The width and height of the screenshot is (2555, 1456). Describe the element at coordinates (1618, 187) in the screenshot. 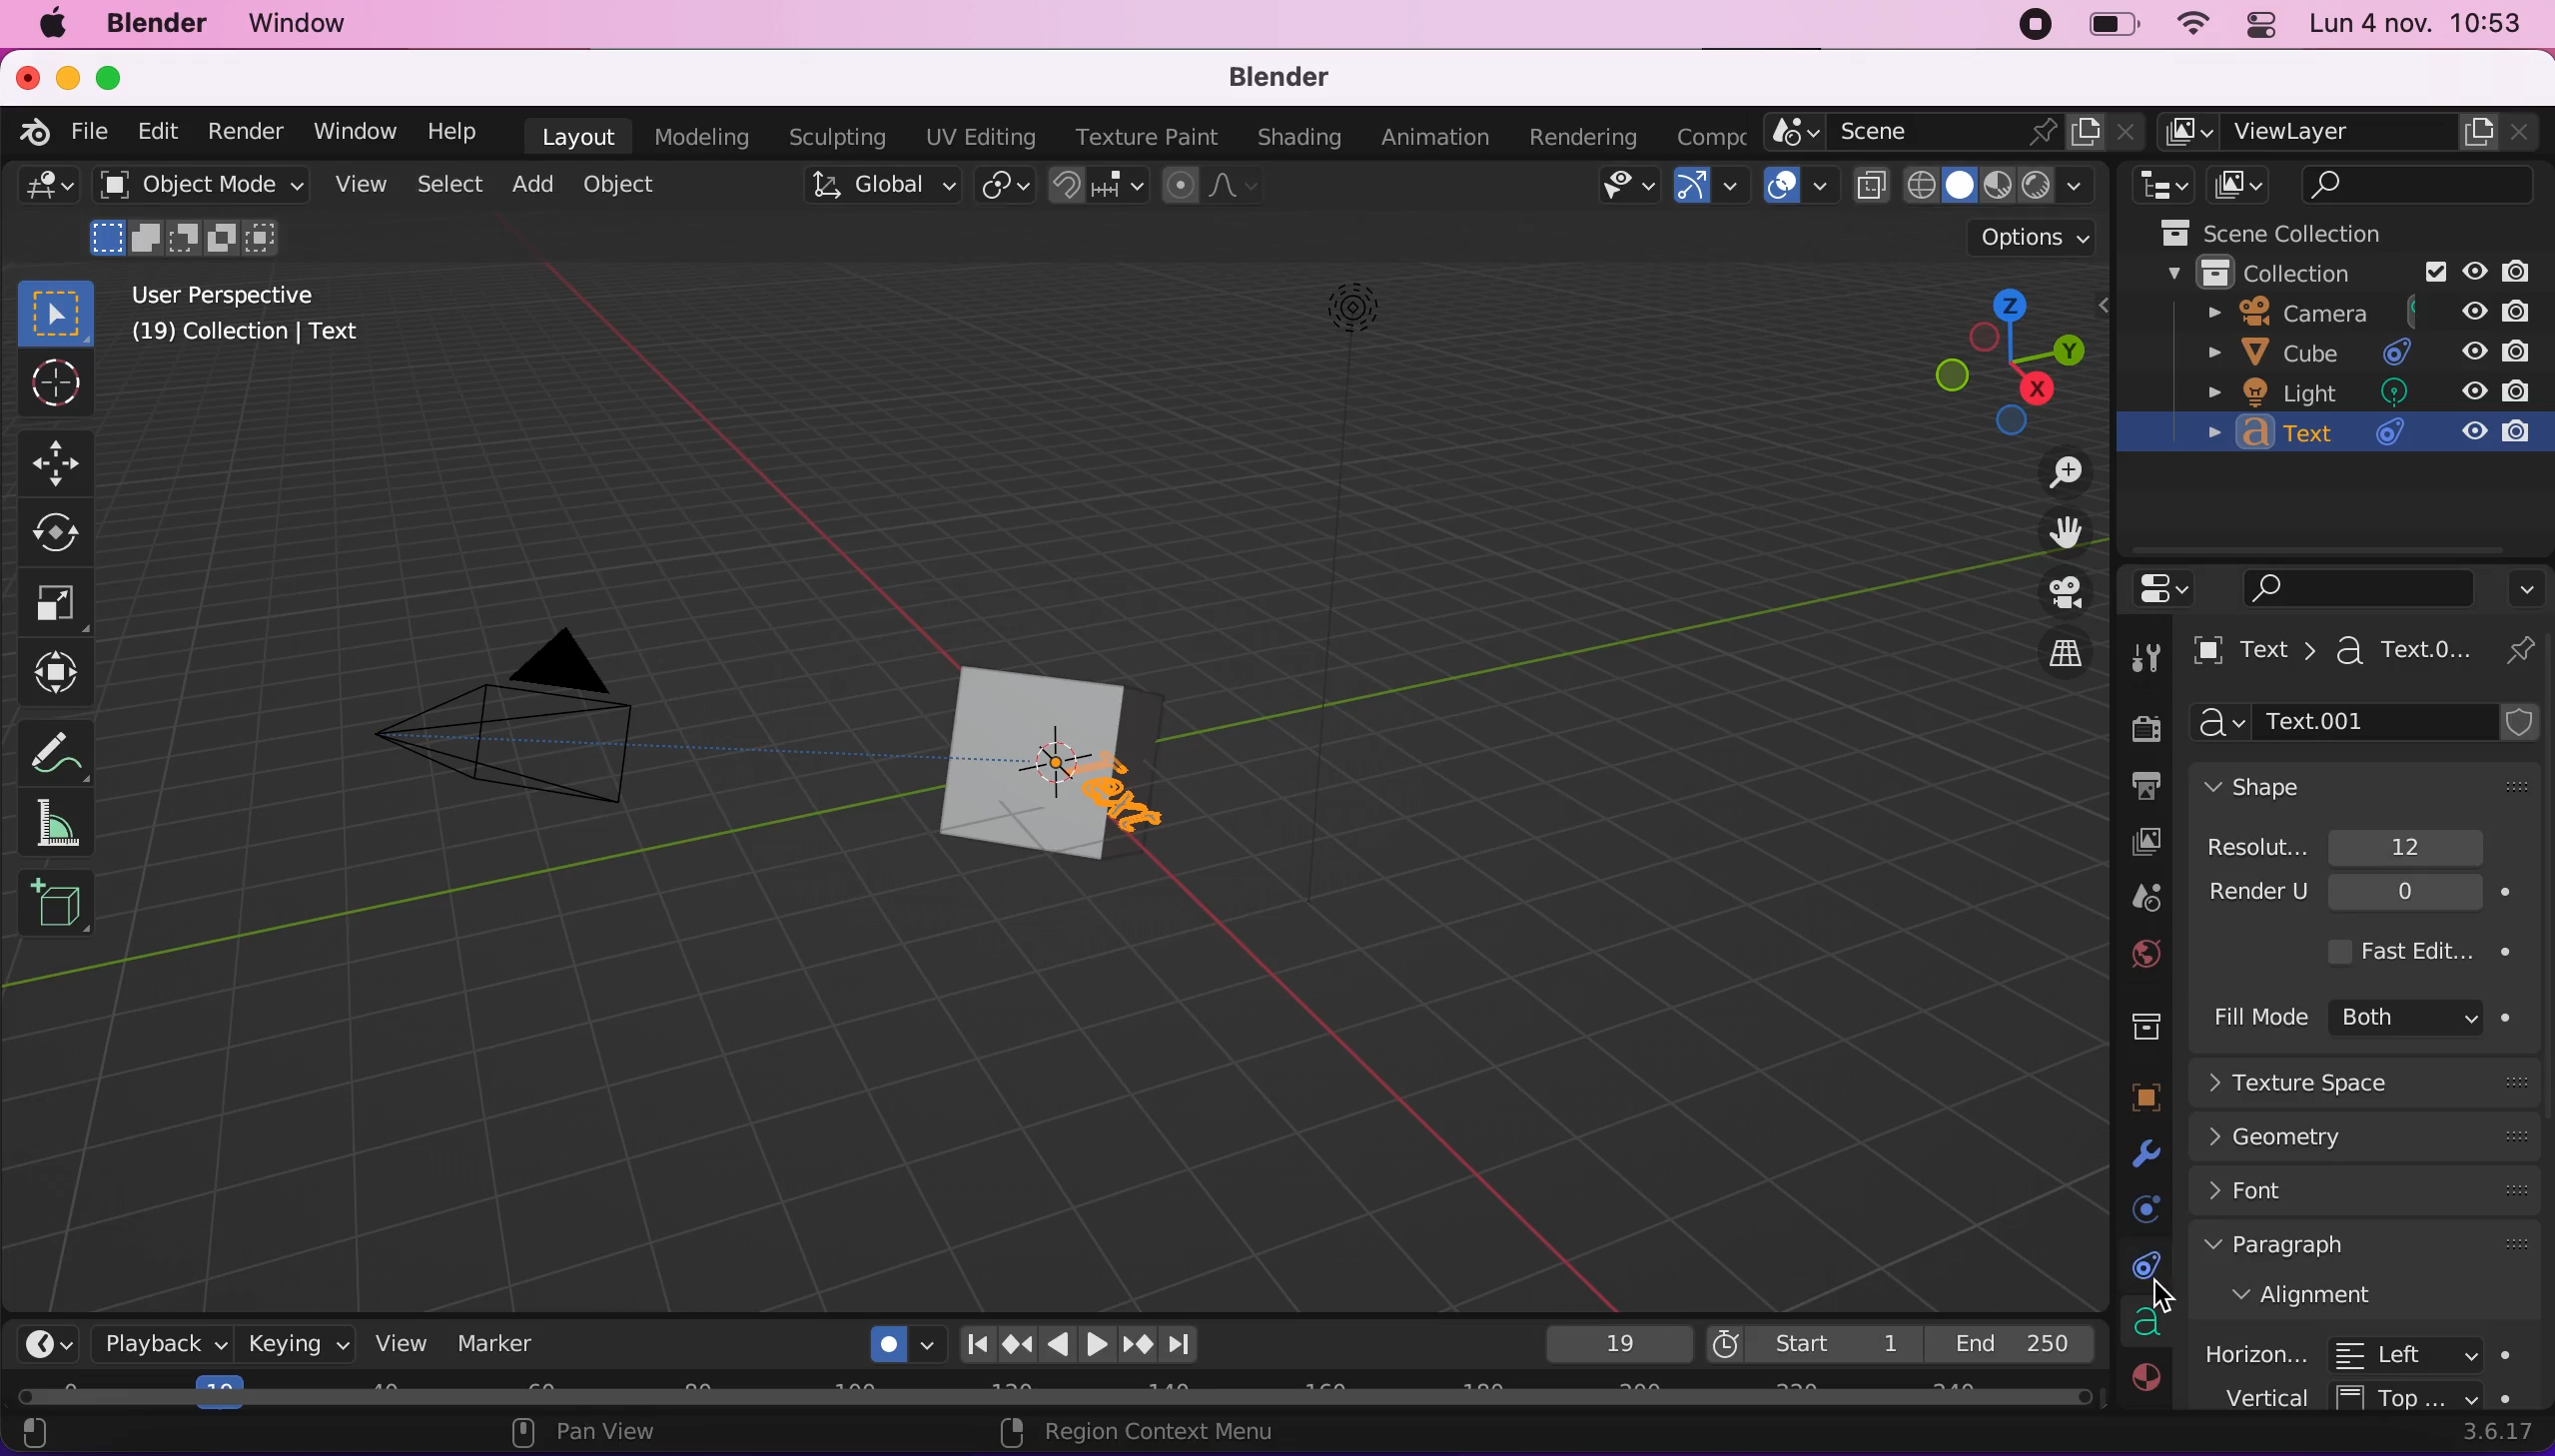

I see `view object types` at that location.